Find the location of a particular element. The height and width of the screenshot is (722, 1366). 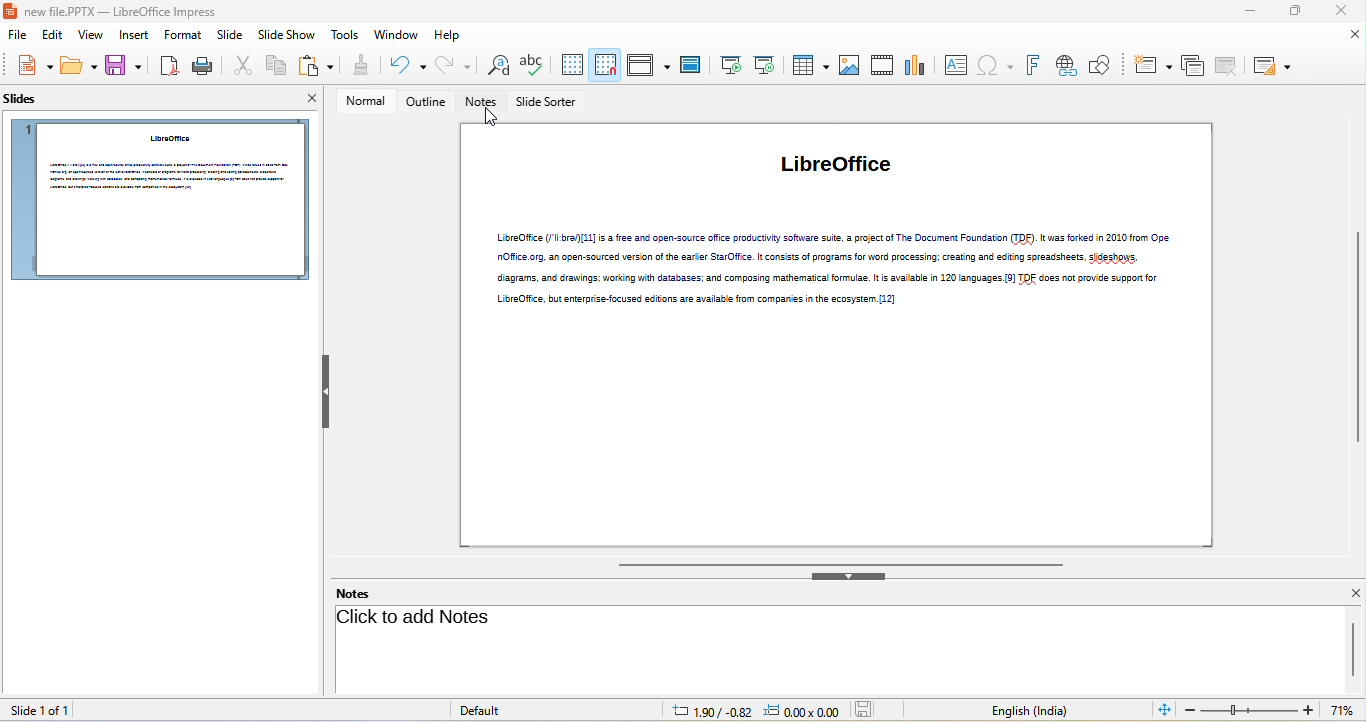

view is located at coordinates (92, 37).